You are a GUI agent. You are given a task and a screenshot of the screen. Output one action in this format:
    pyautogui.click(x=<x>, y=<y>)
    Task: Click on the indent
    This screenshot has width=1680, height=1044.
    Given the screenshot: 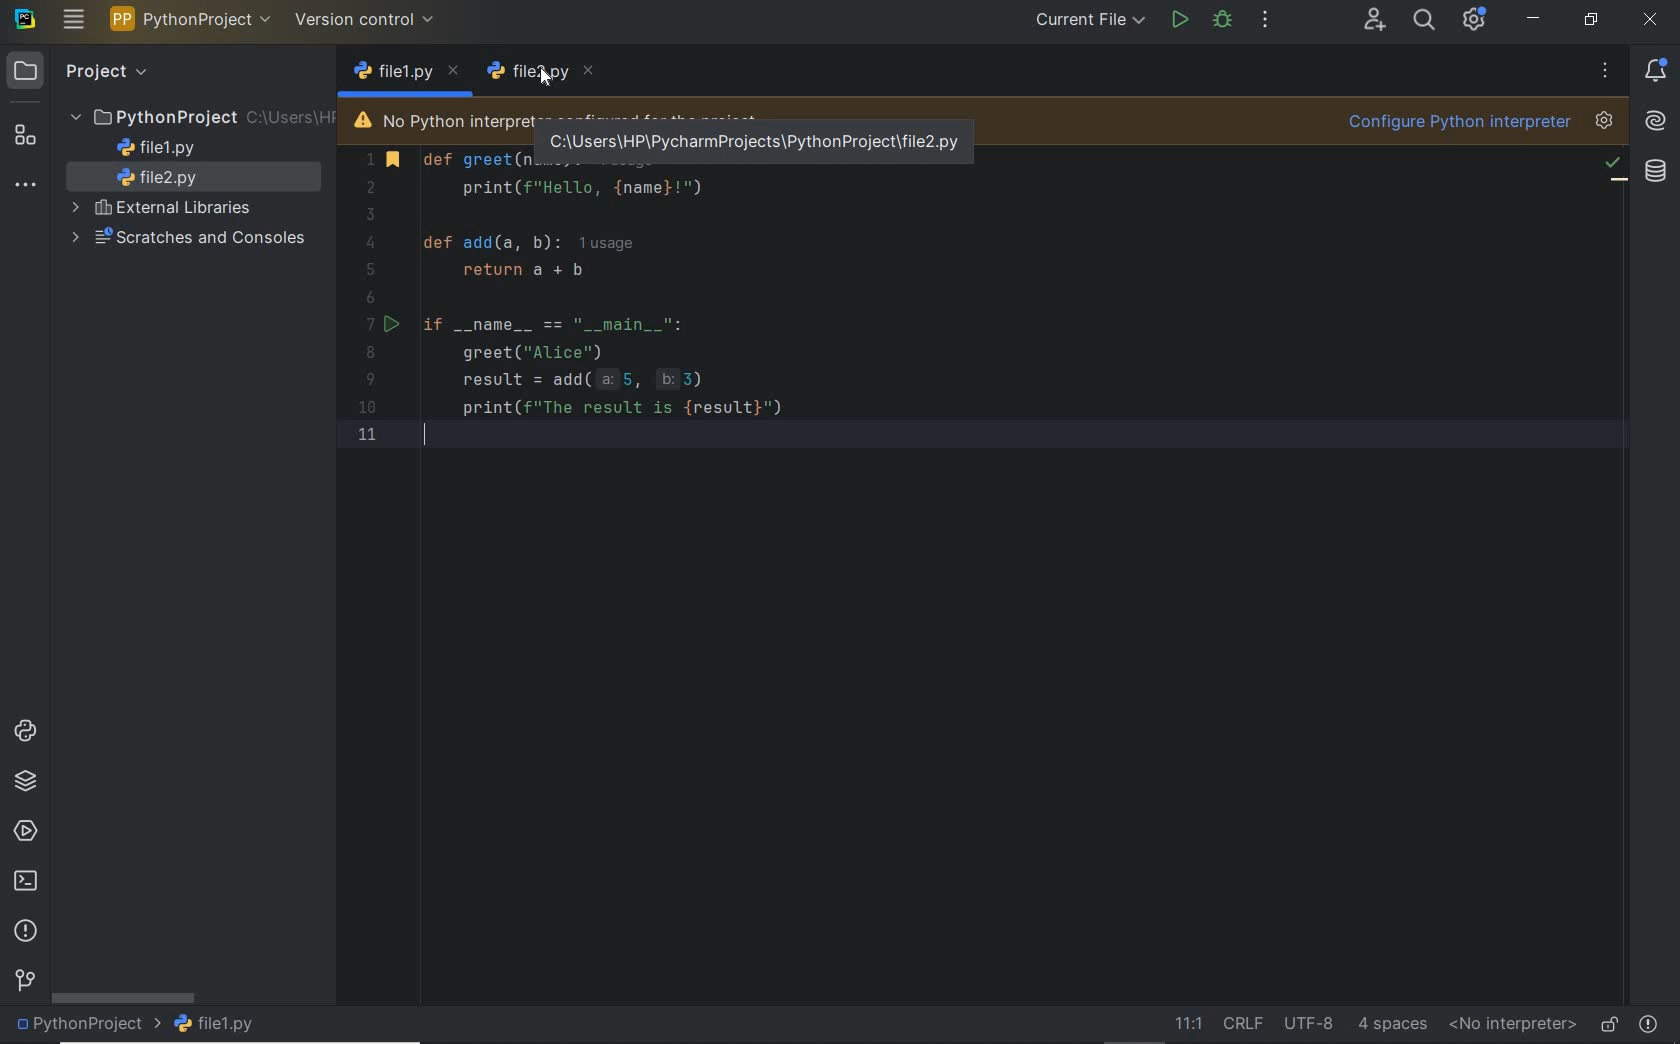 What is the action you would take?
    pyautogui.click(x=1391, y=1024)
    